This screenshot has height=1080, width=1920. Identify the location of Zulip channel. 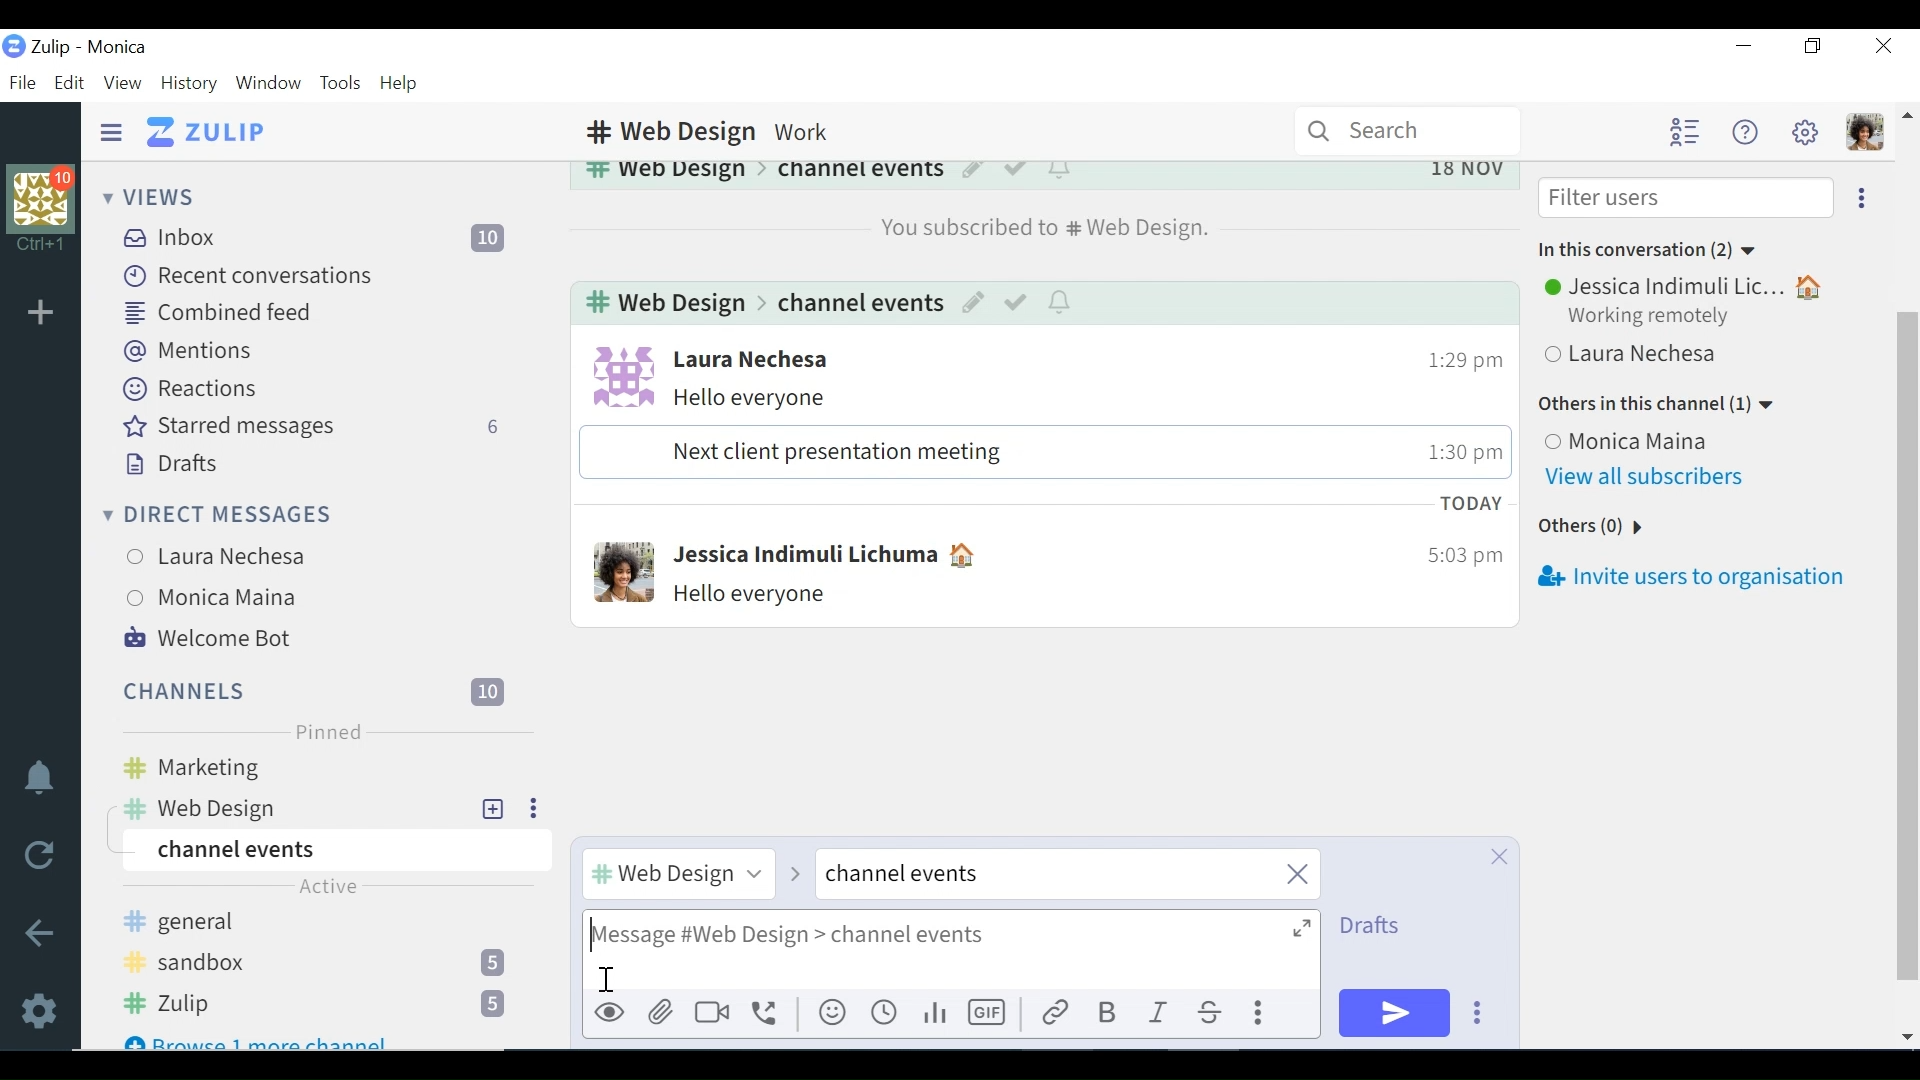
(327, 1005).